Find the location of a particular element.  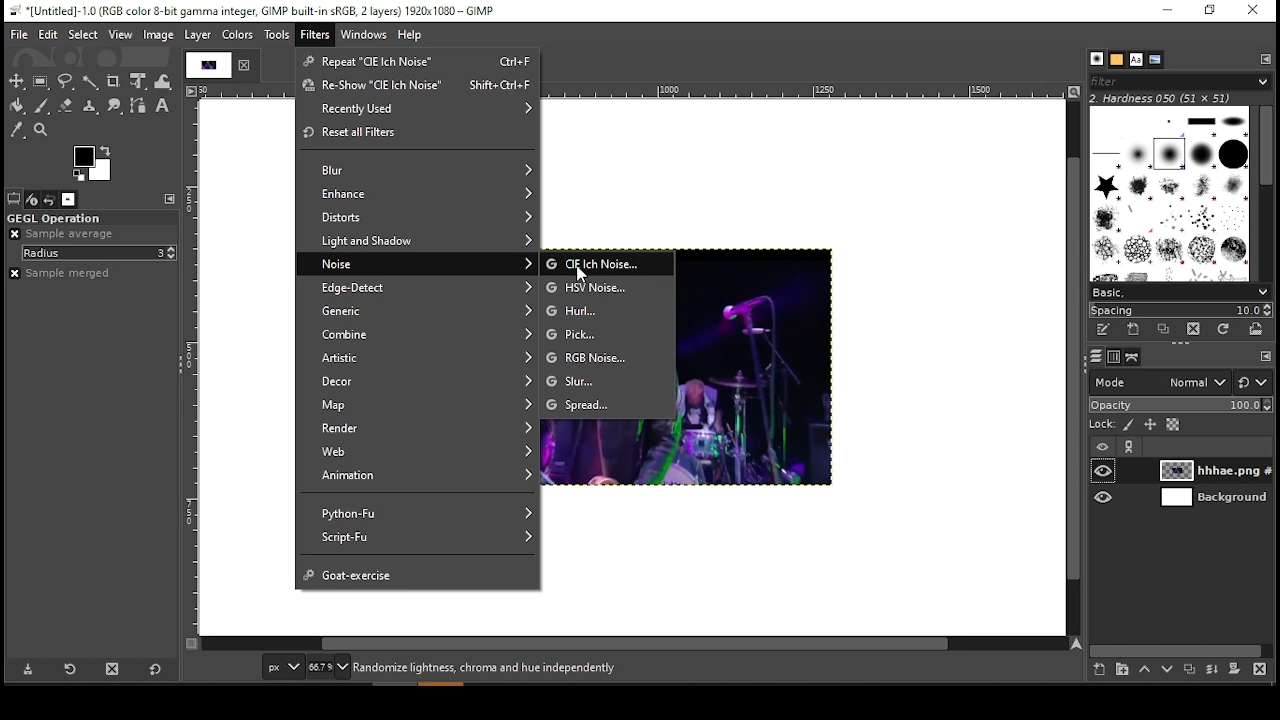

lock size and positioning is located at coordinates (1151, 425).